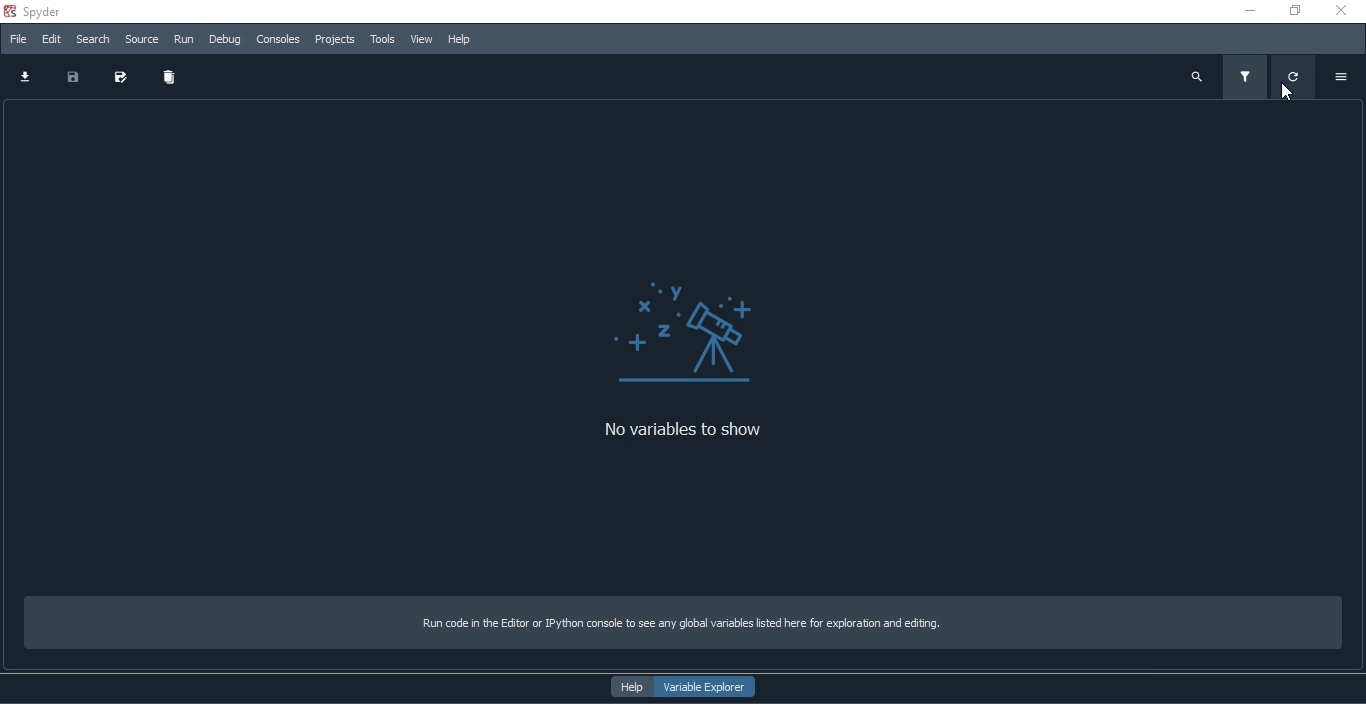  I want to click on spyder, so click(52, 11).